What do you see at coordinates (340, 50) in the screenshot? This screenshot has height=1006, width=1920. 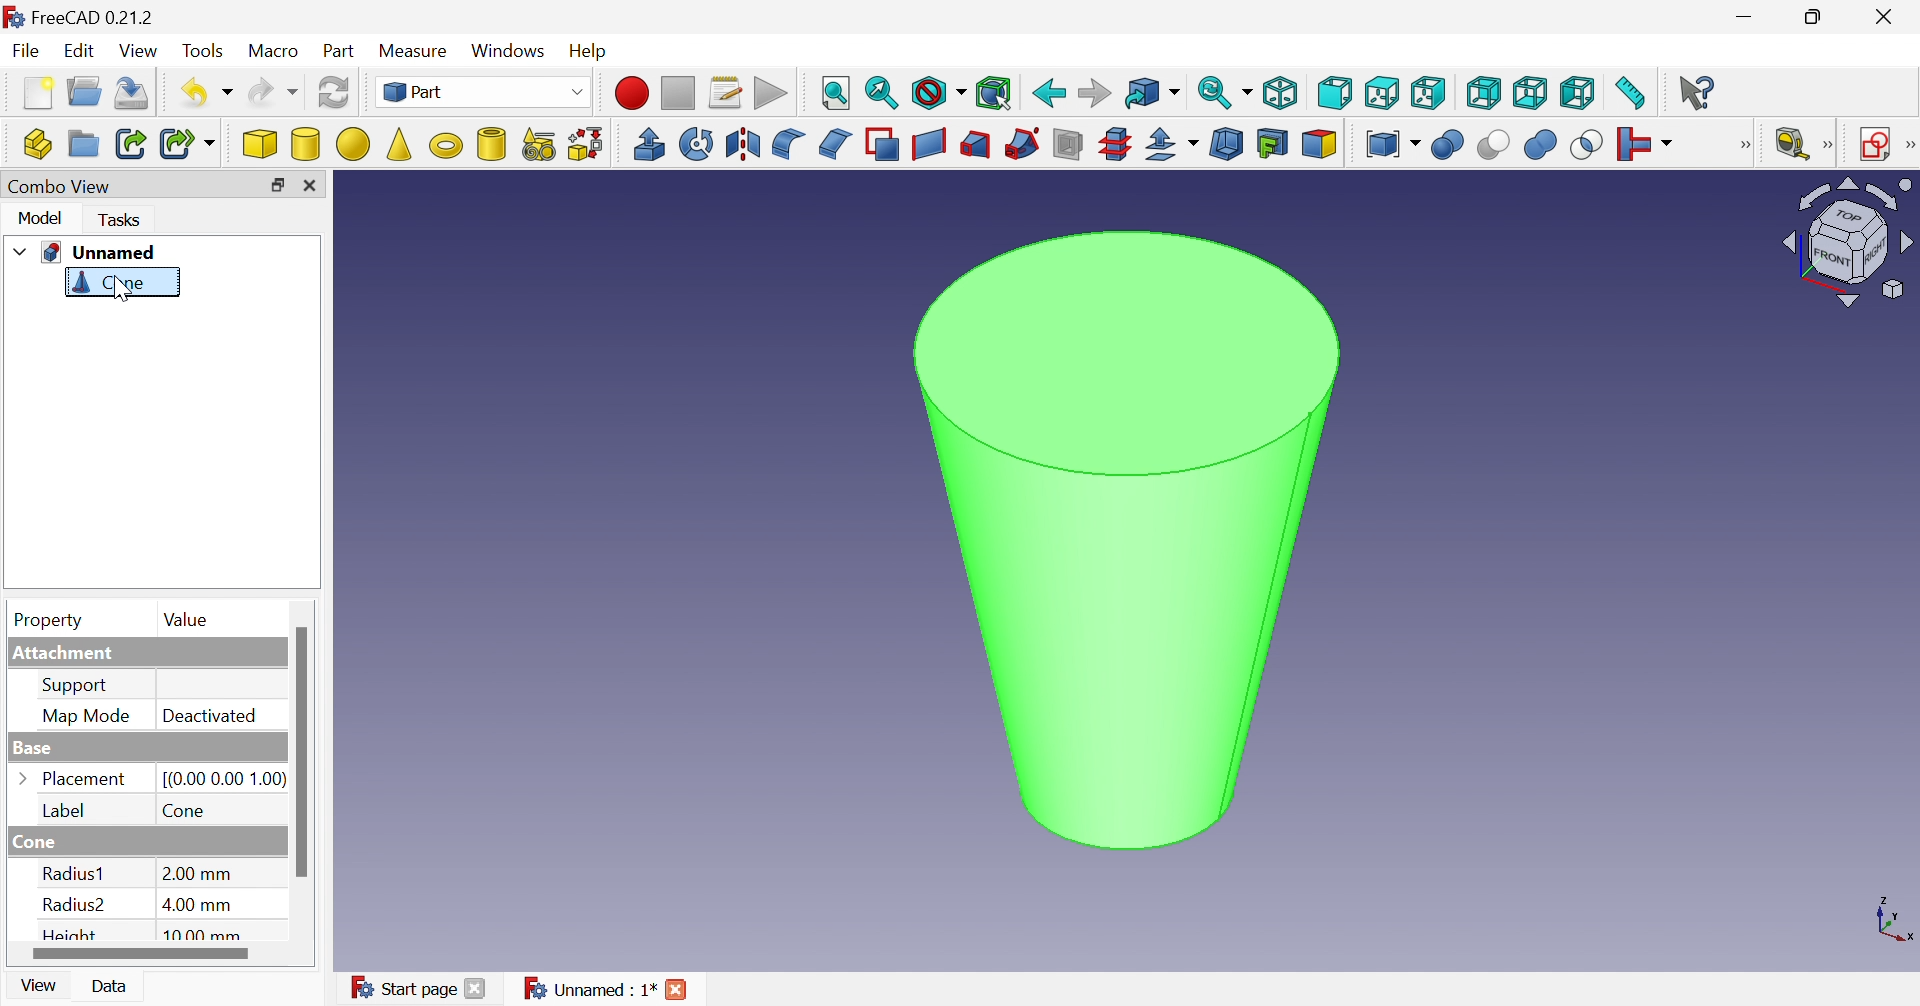 I see `Part` at bounding box center [340, 50].